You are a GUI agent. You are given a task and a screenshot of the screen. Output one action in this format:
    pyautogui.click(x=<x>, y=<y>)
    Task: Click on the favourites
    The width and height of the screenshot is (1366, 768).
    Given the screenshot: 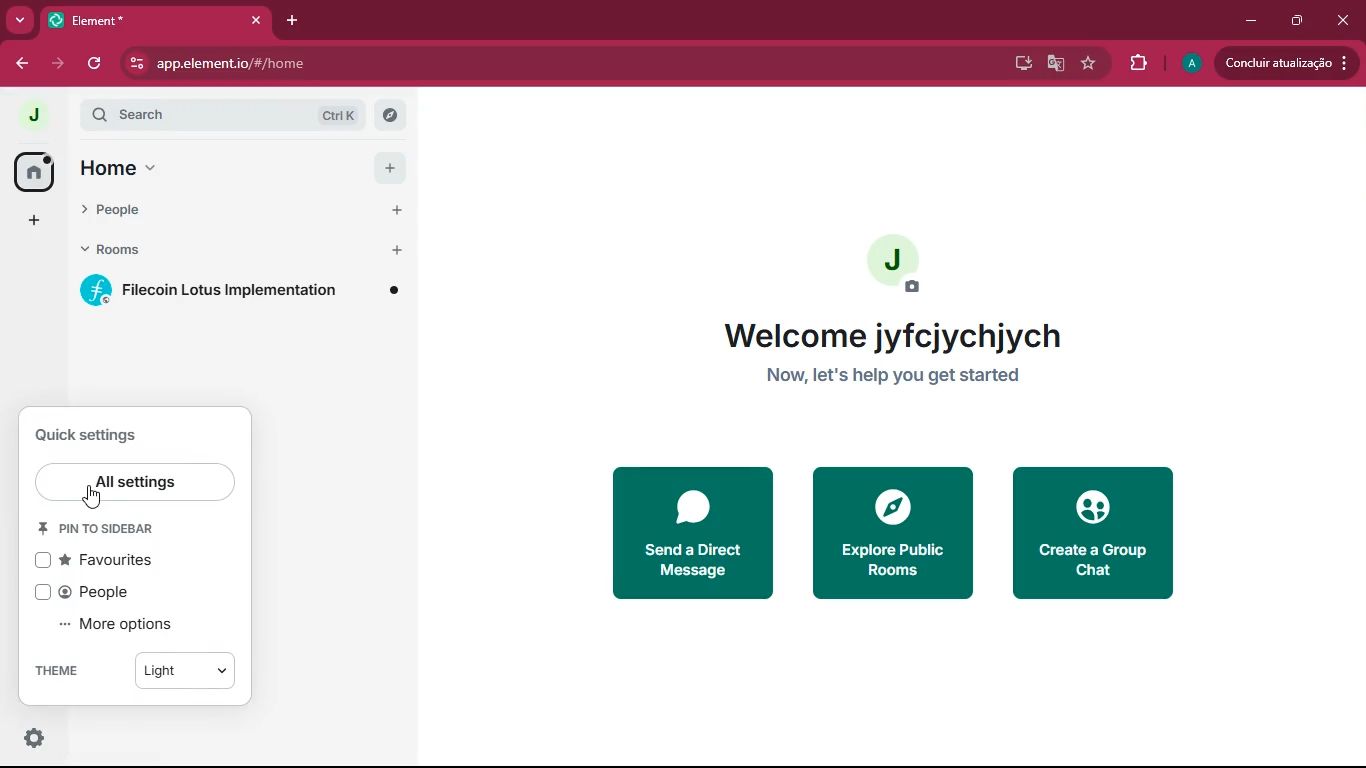 What is the action you would take?
    pyautogui.click(x=114, y=561)
    